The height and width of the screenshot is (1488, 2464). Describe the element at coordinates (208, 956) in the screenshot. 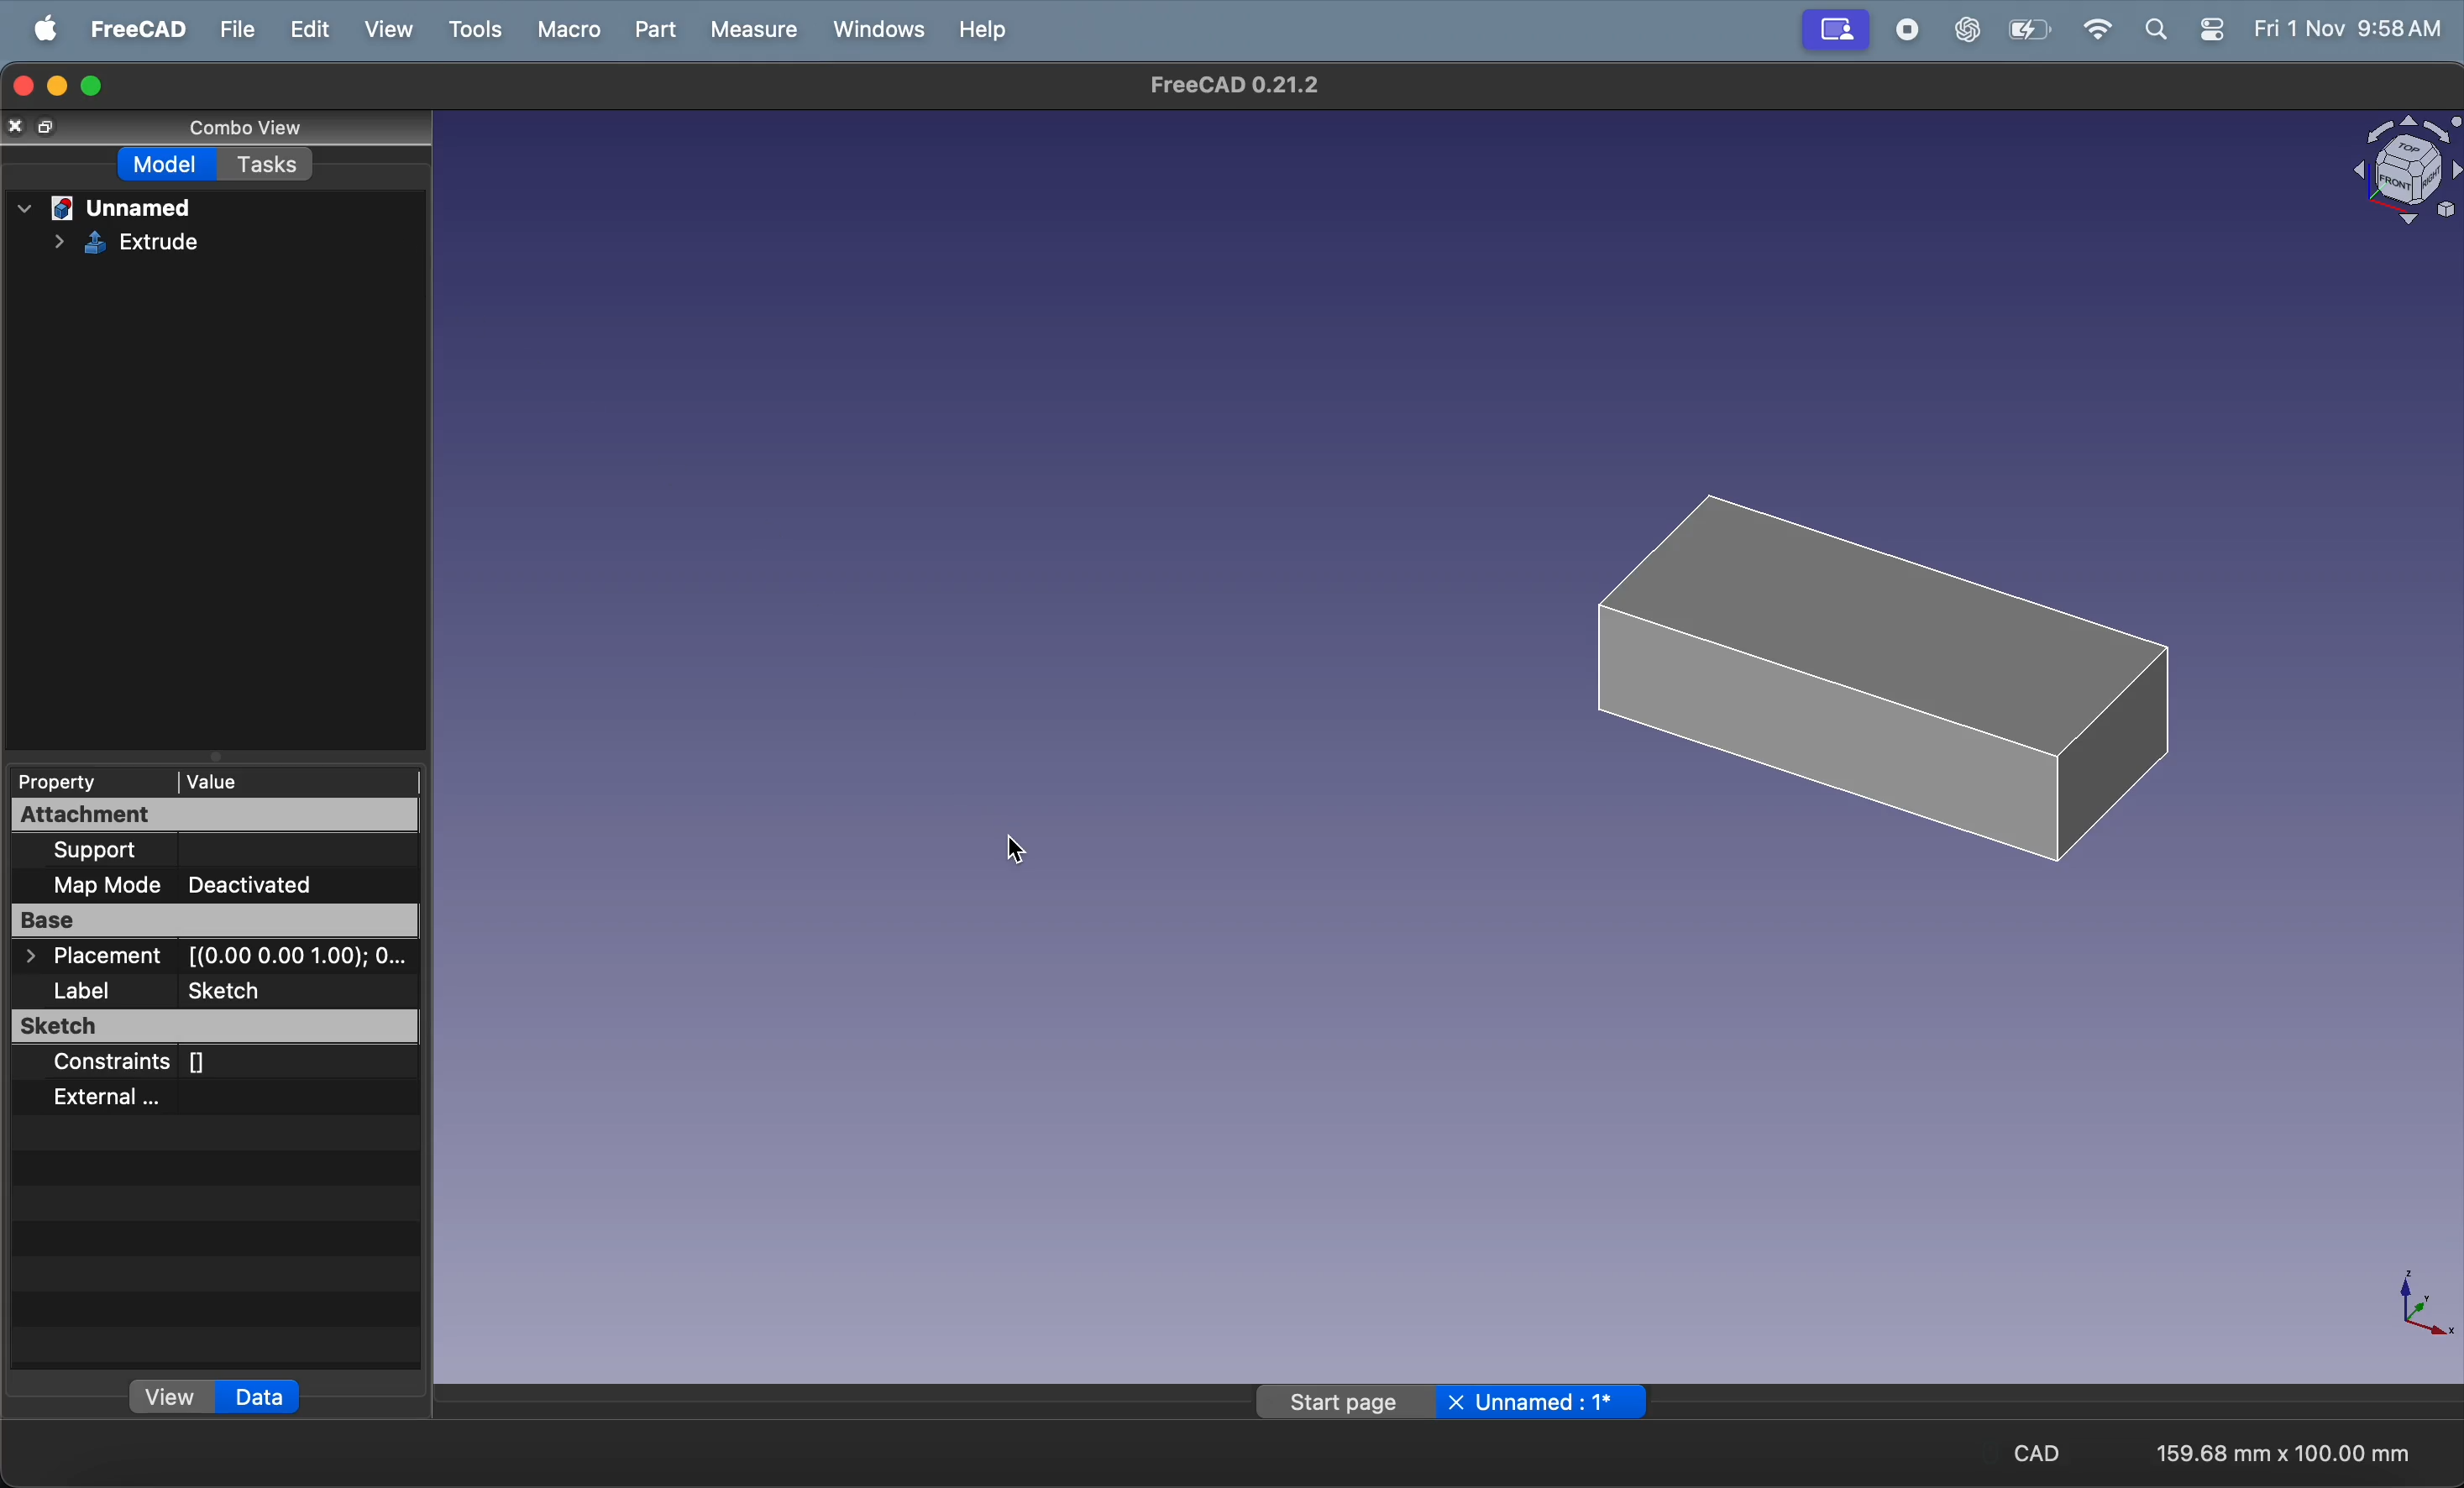

I see `placement` at that location.